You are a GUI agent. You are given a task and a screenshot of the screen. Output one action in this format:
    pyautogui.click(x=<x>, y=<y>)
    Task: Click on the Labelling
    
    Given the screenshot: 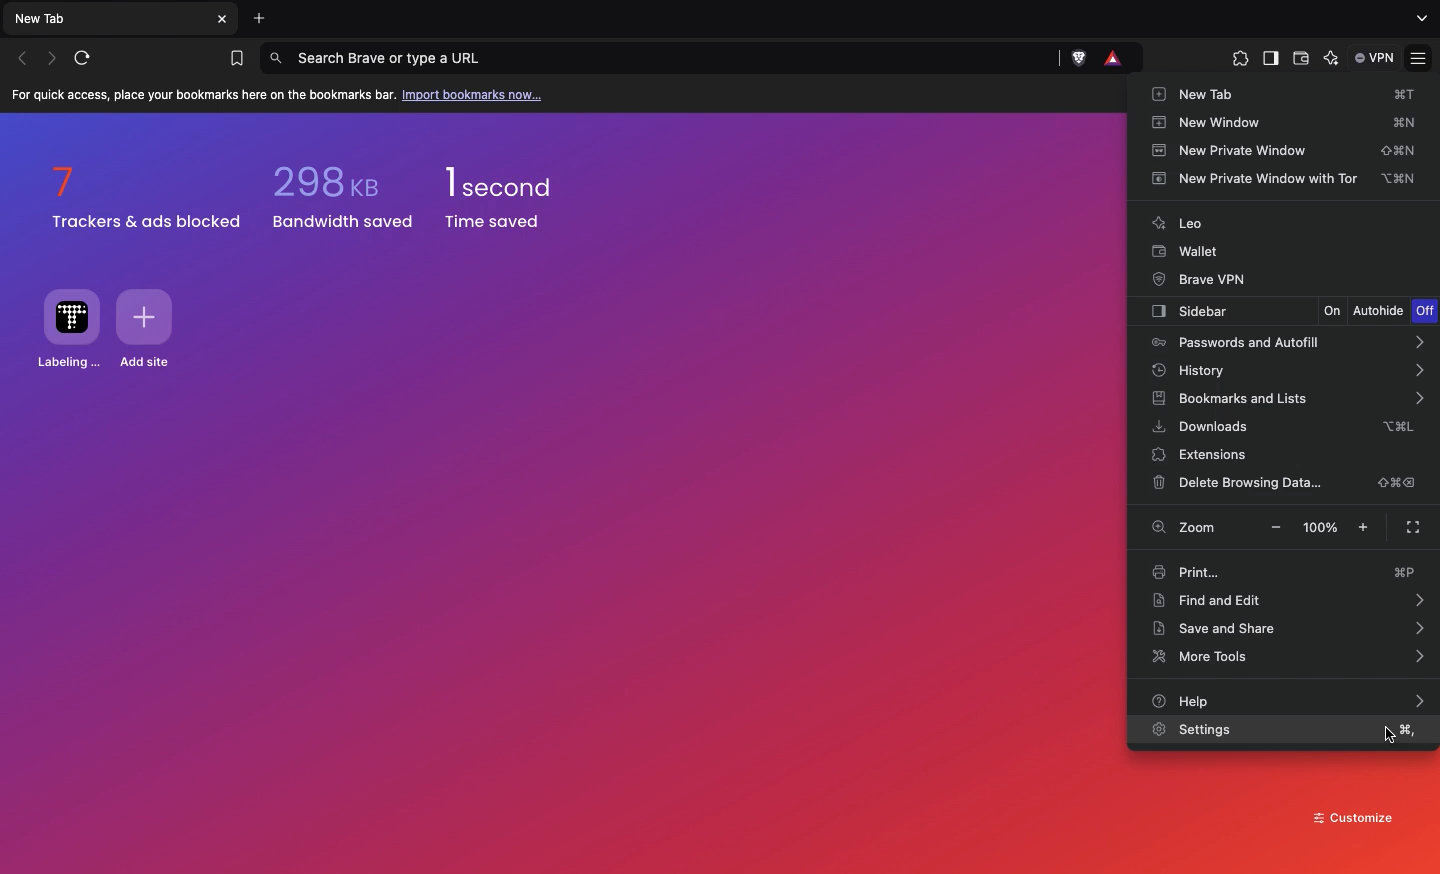 What is the action you would take?
    pyautogui.click(x=70, y=331)
    